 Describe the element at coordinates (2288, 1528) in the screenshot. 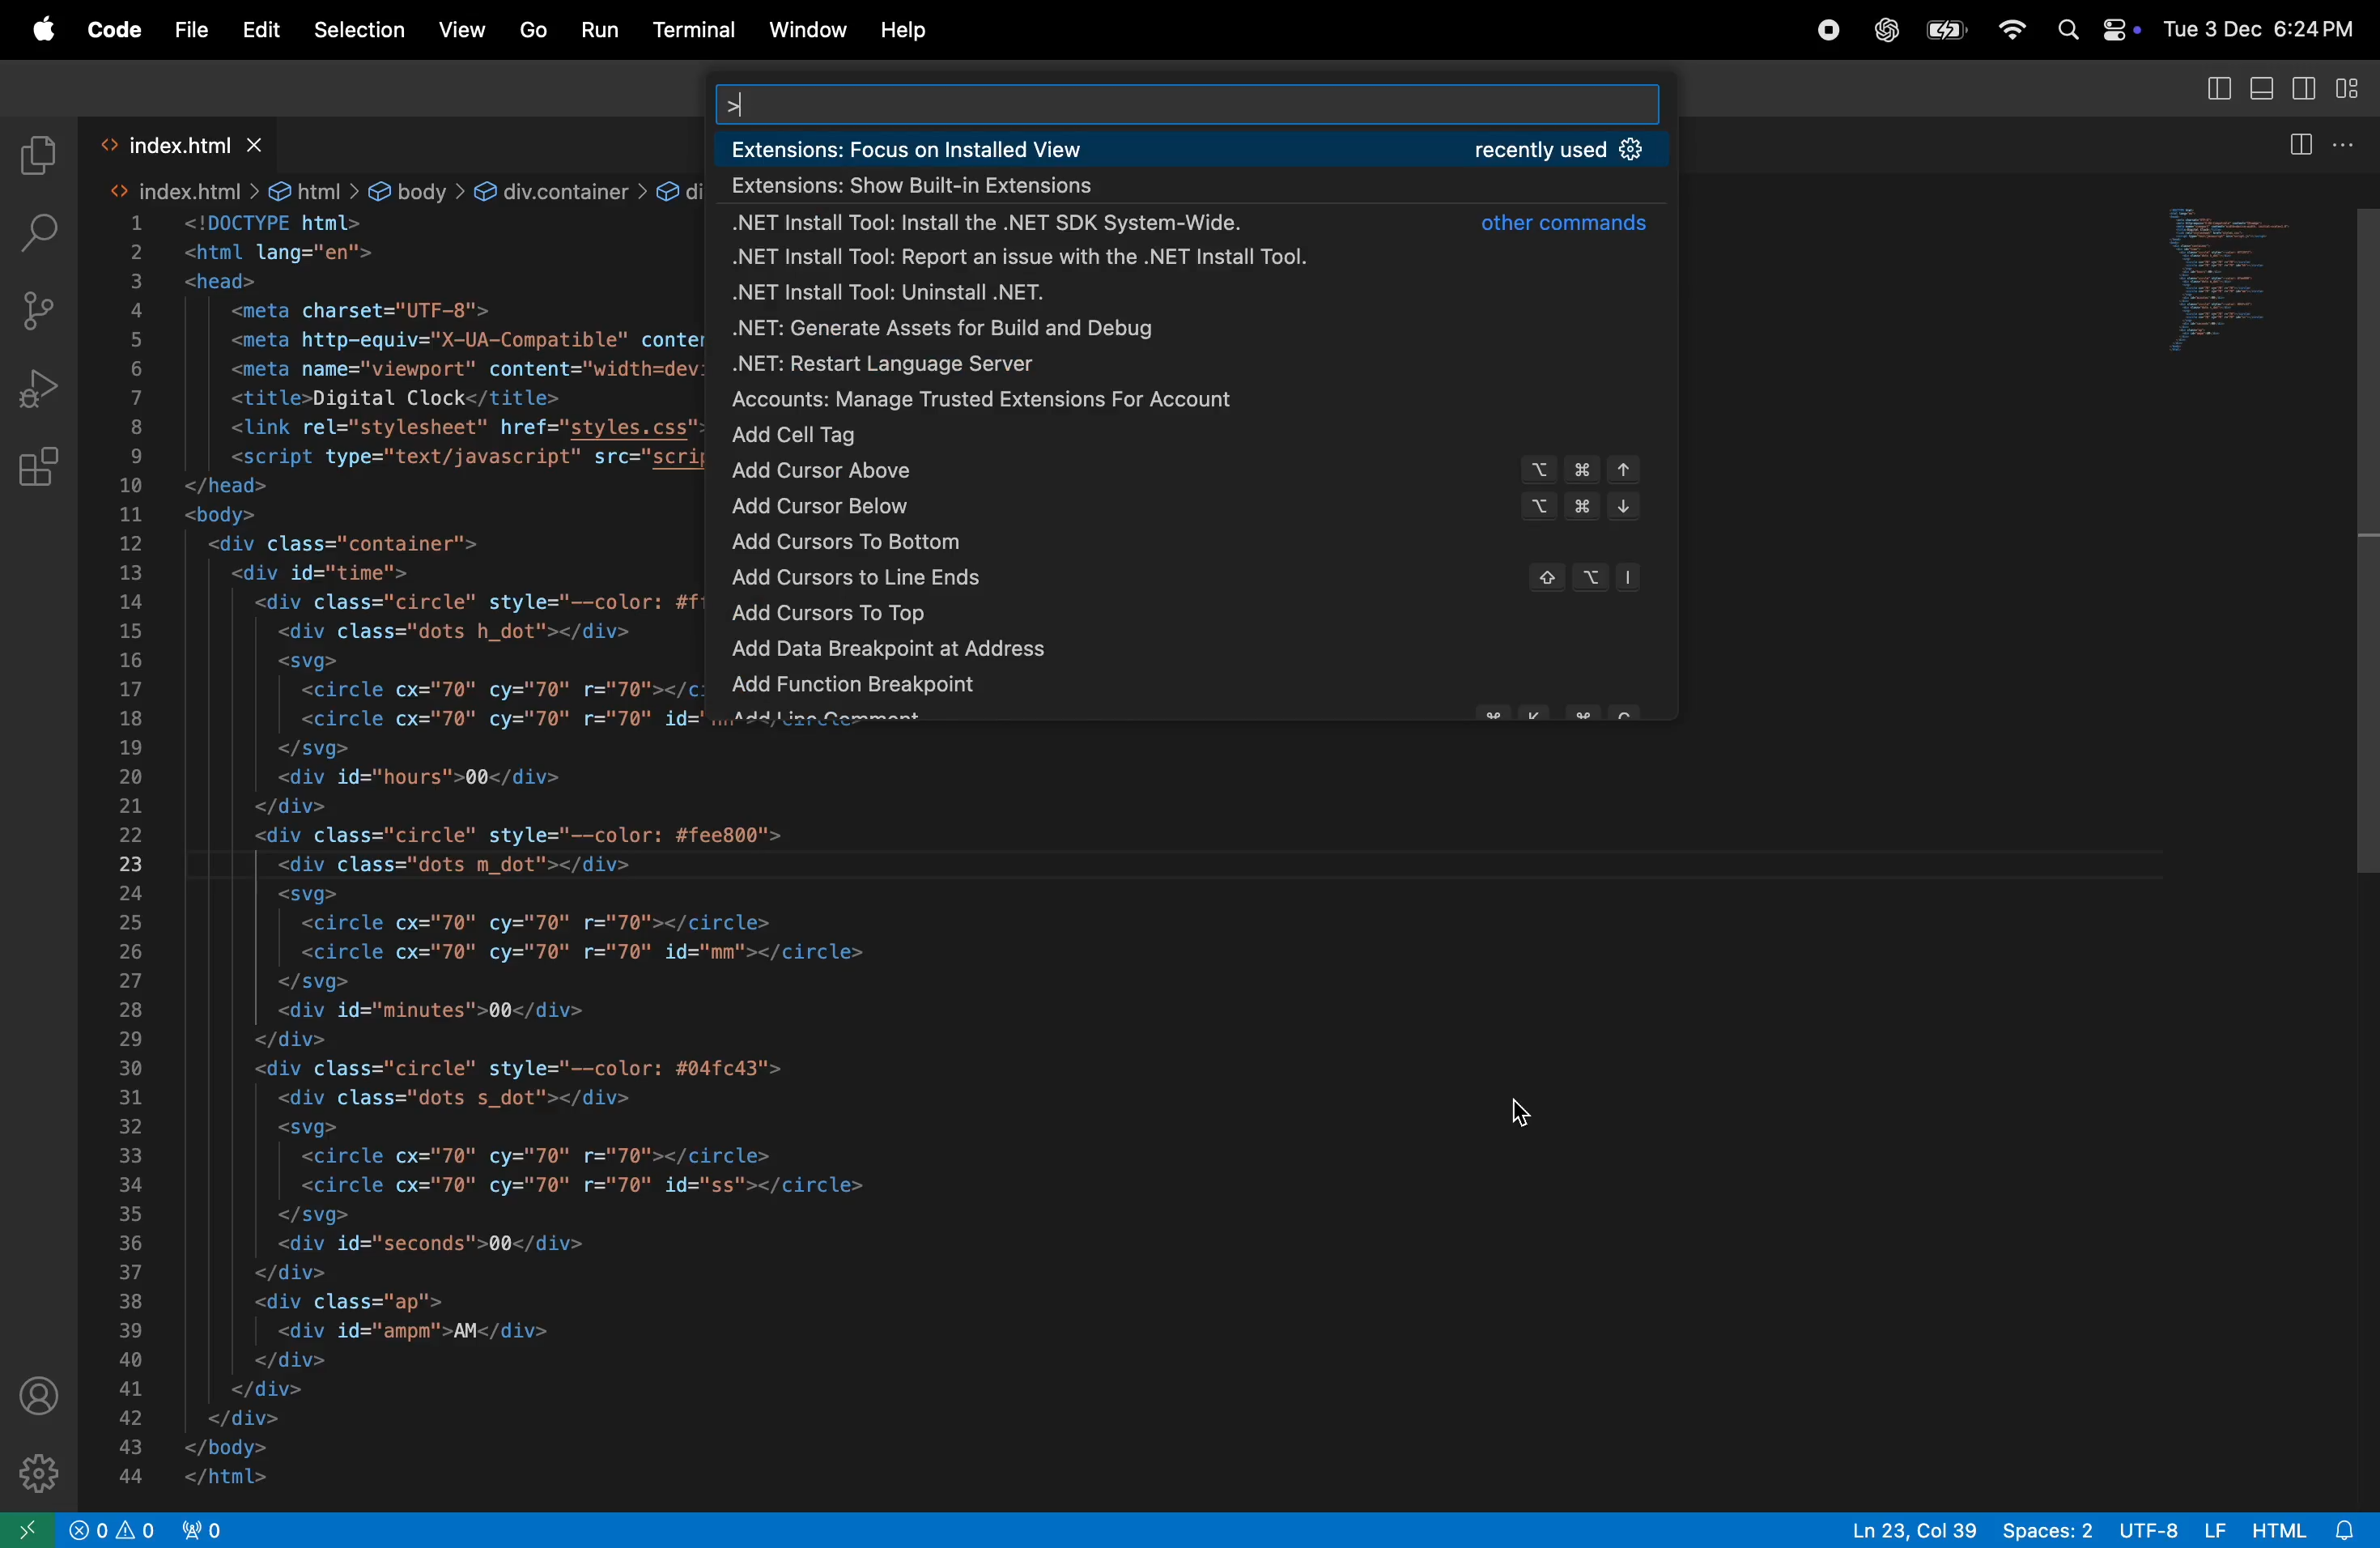

I see `html alert` at that location.